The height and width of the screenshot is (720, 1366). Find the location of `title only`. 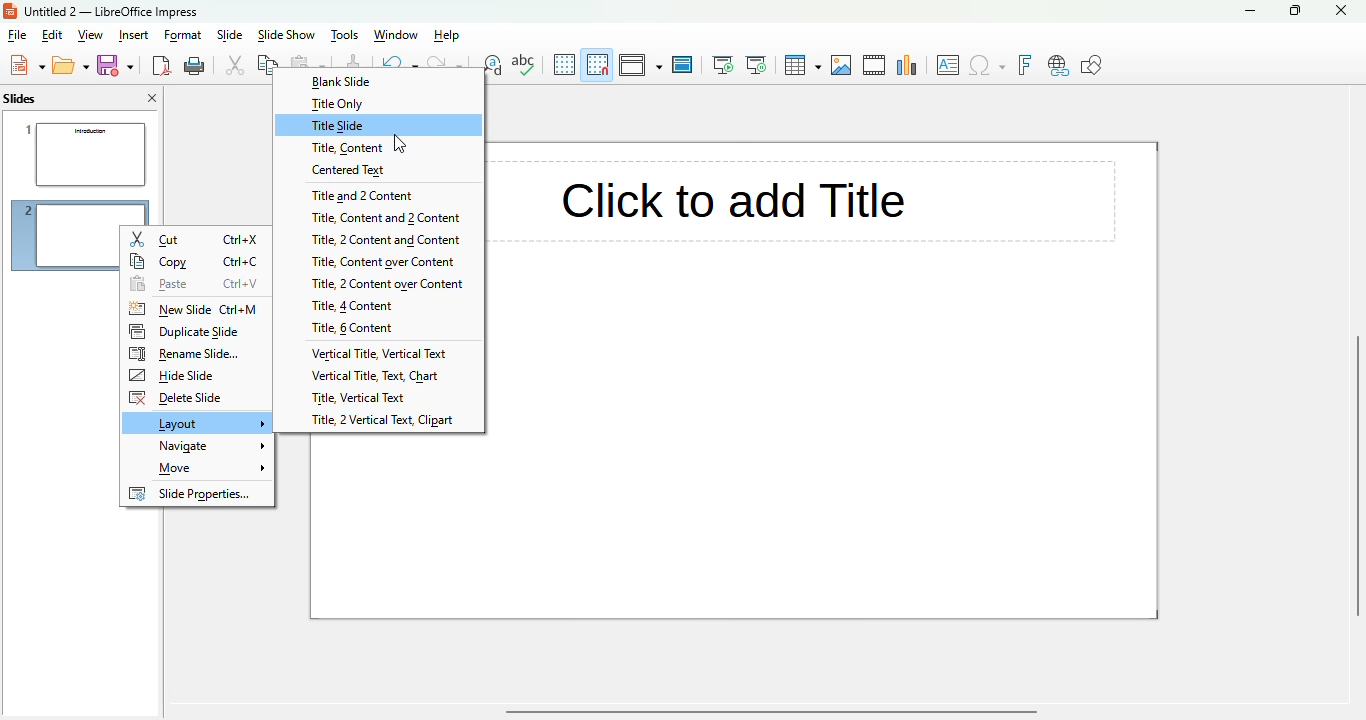

title only is located at coordinates (379, 103).